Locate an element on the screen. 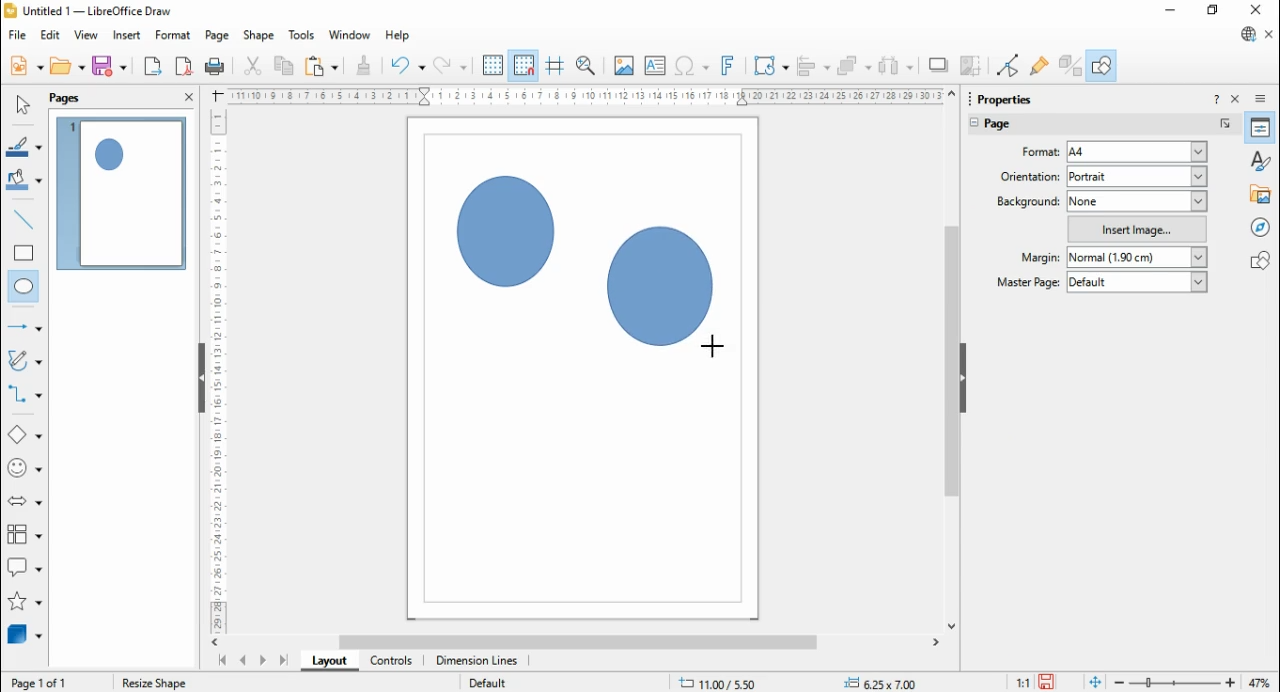 The image size is (1280, 692). normal is located at coordinates (1137, 258).